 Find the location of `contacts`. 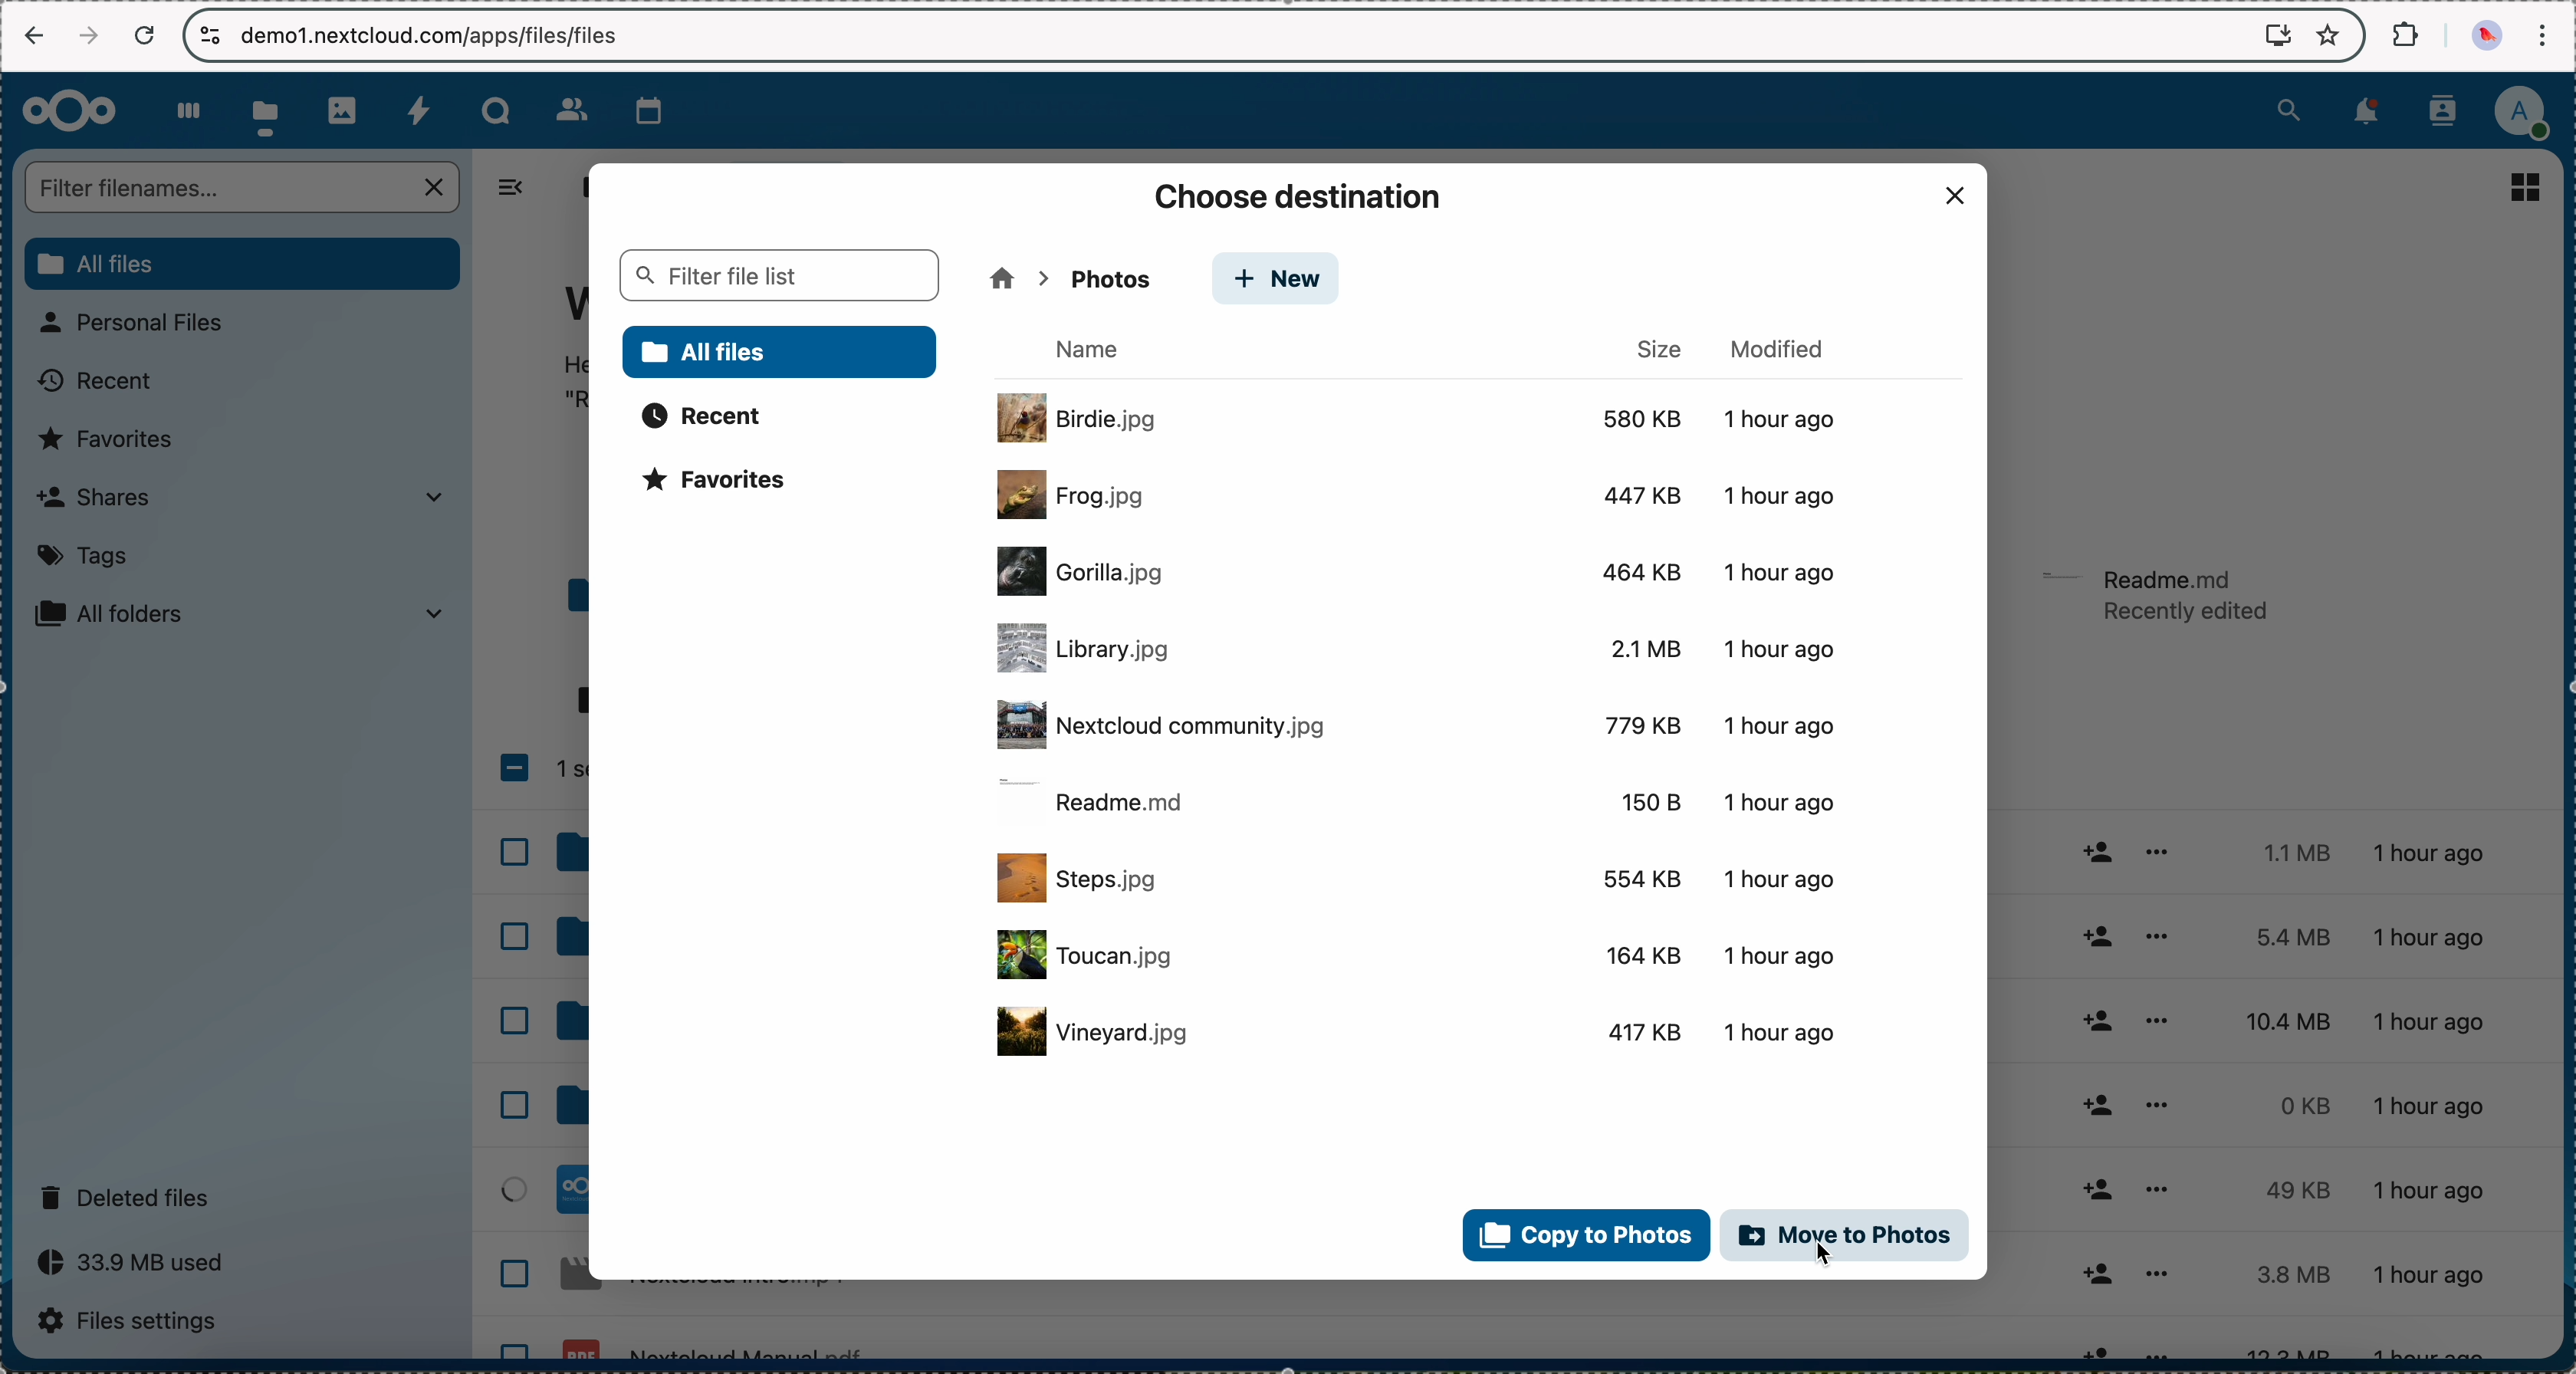

contacts is located at coordinates (559, 104).